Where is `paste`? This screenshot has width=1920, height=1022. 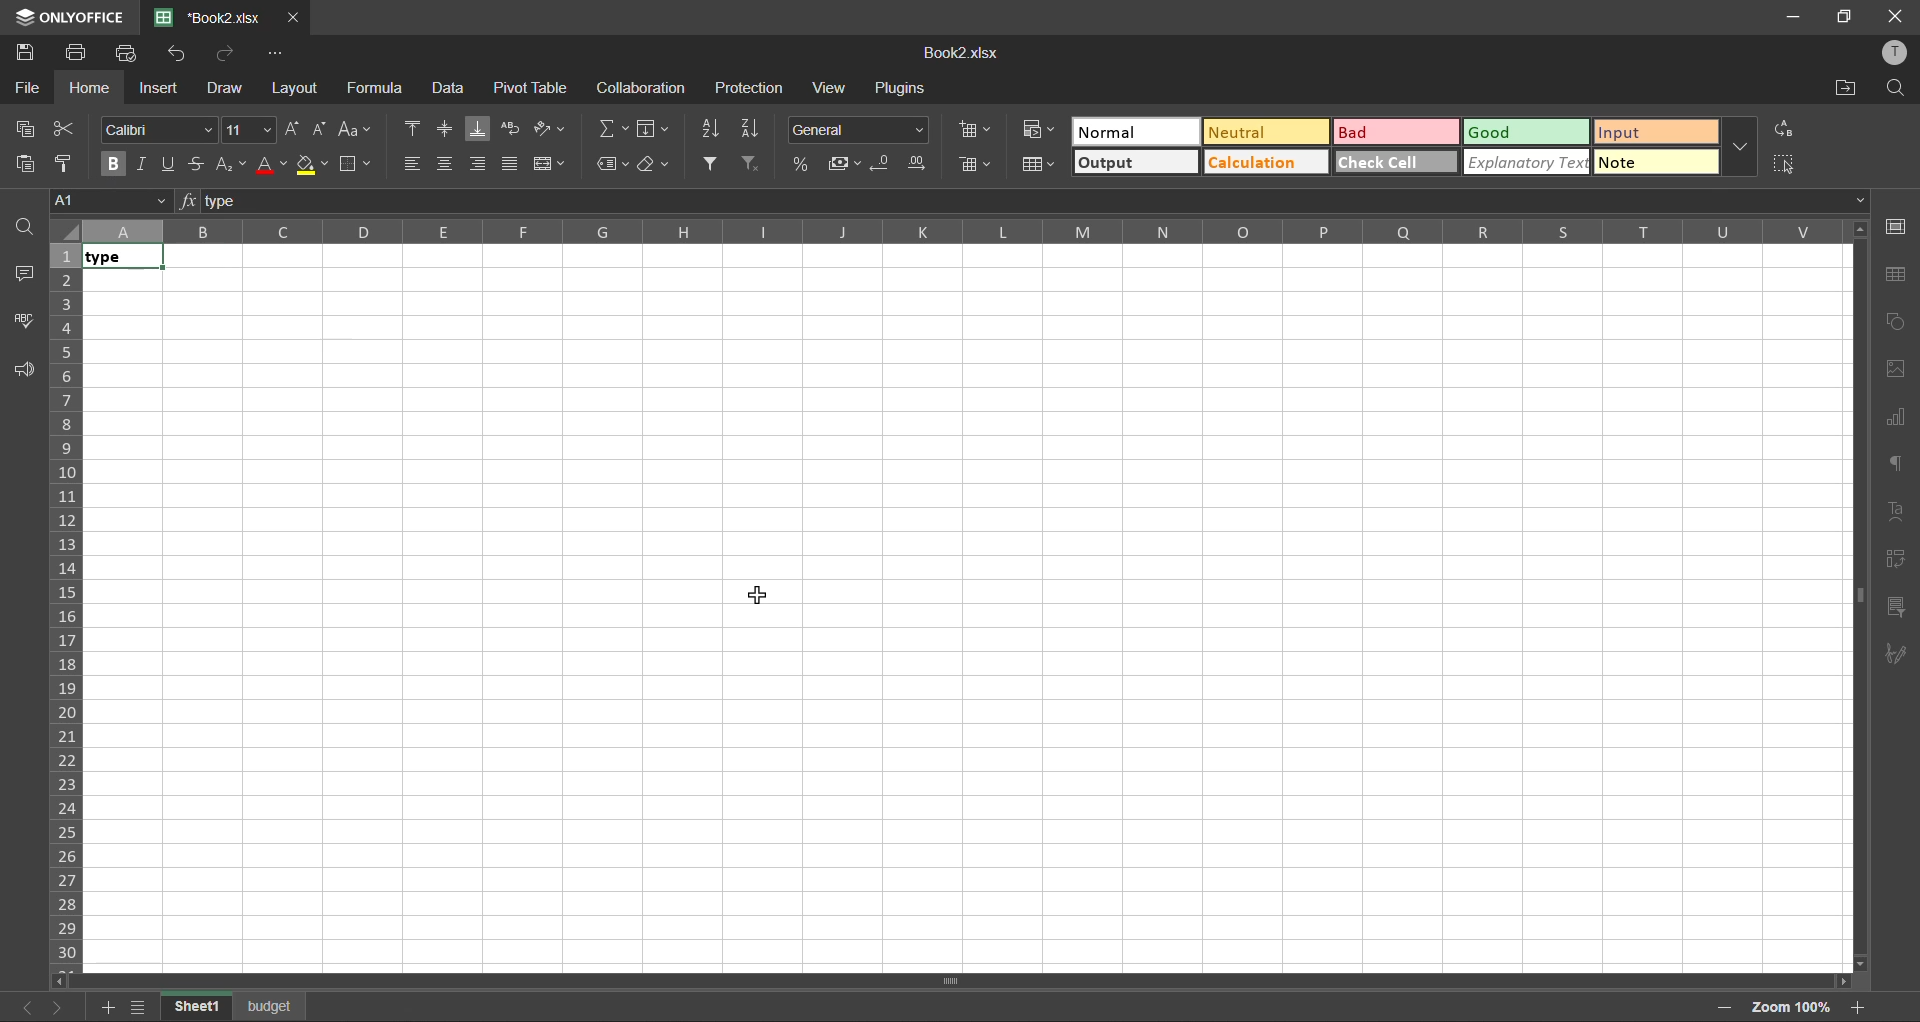 paste is located at coordinates (28, 164).